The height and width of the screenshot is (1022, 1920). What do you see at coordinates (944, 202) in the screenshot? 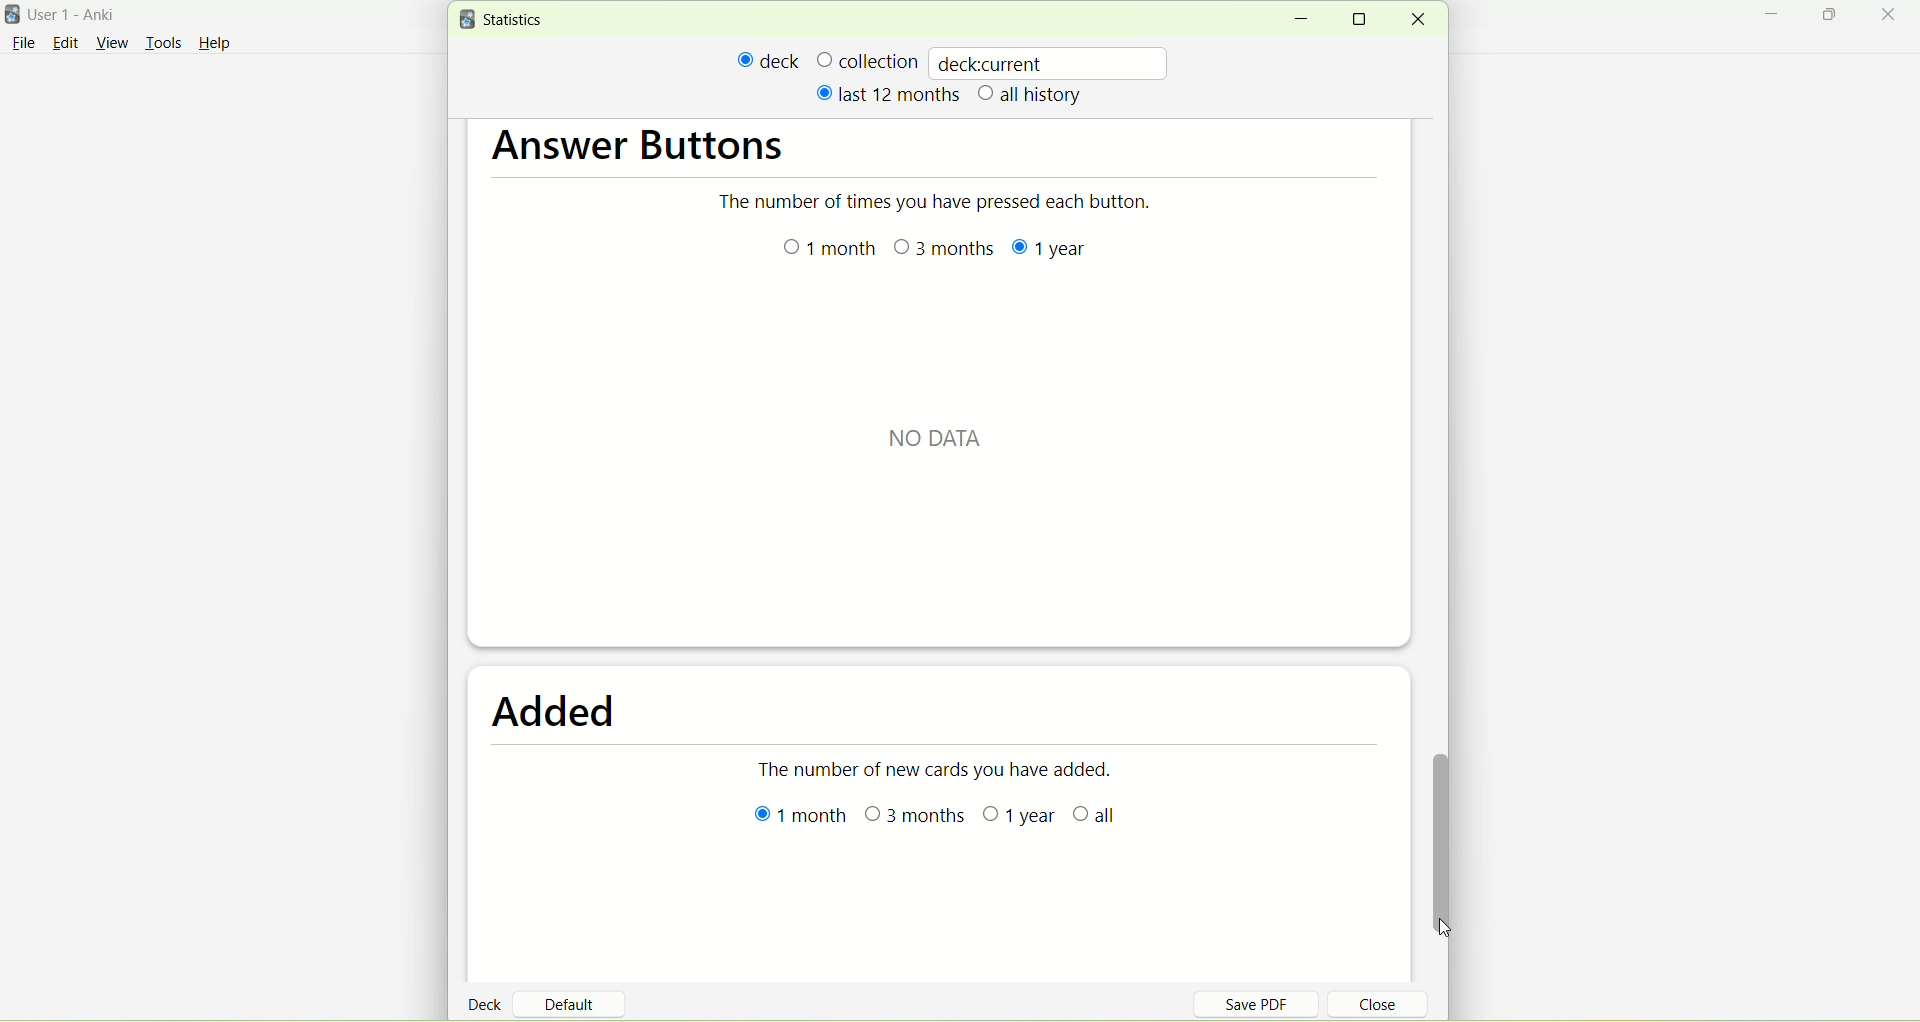
I see `The number of times you have pressed each button.` at bounding box center [944, 202].